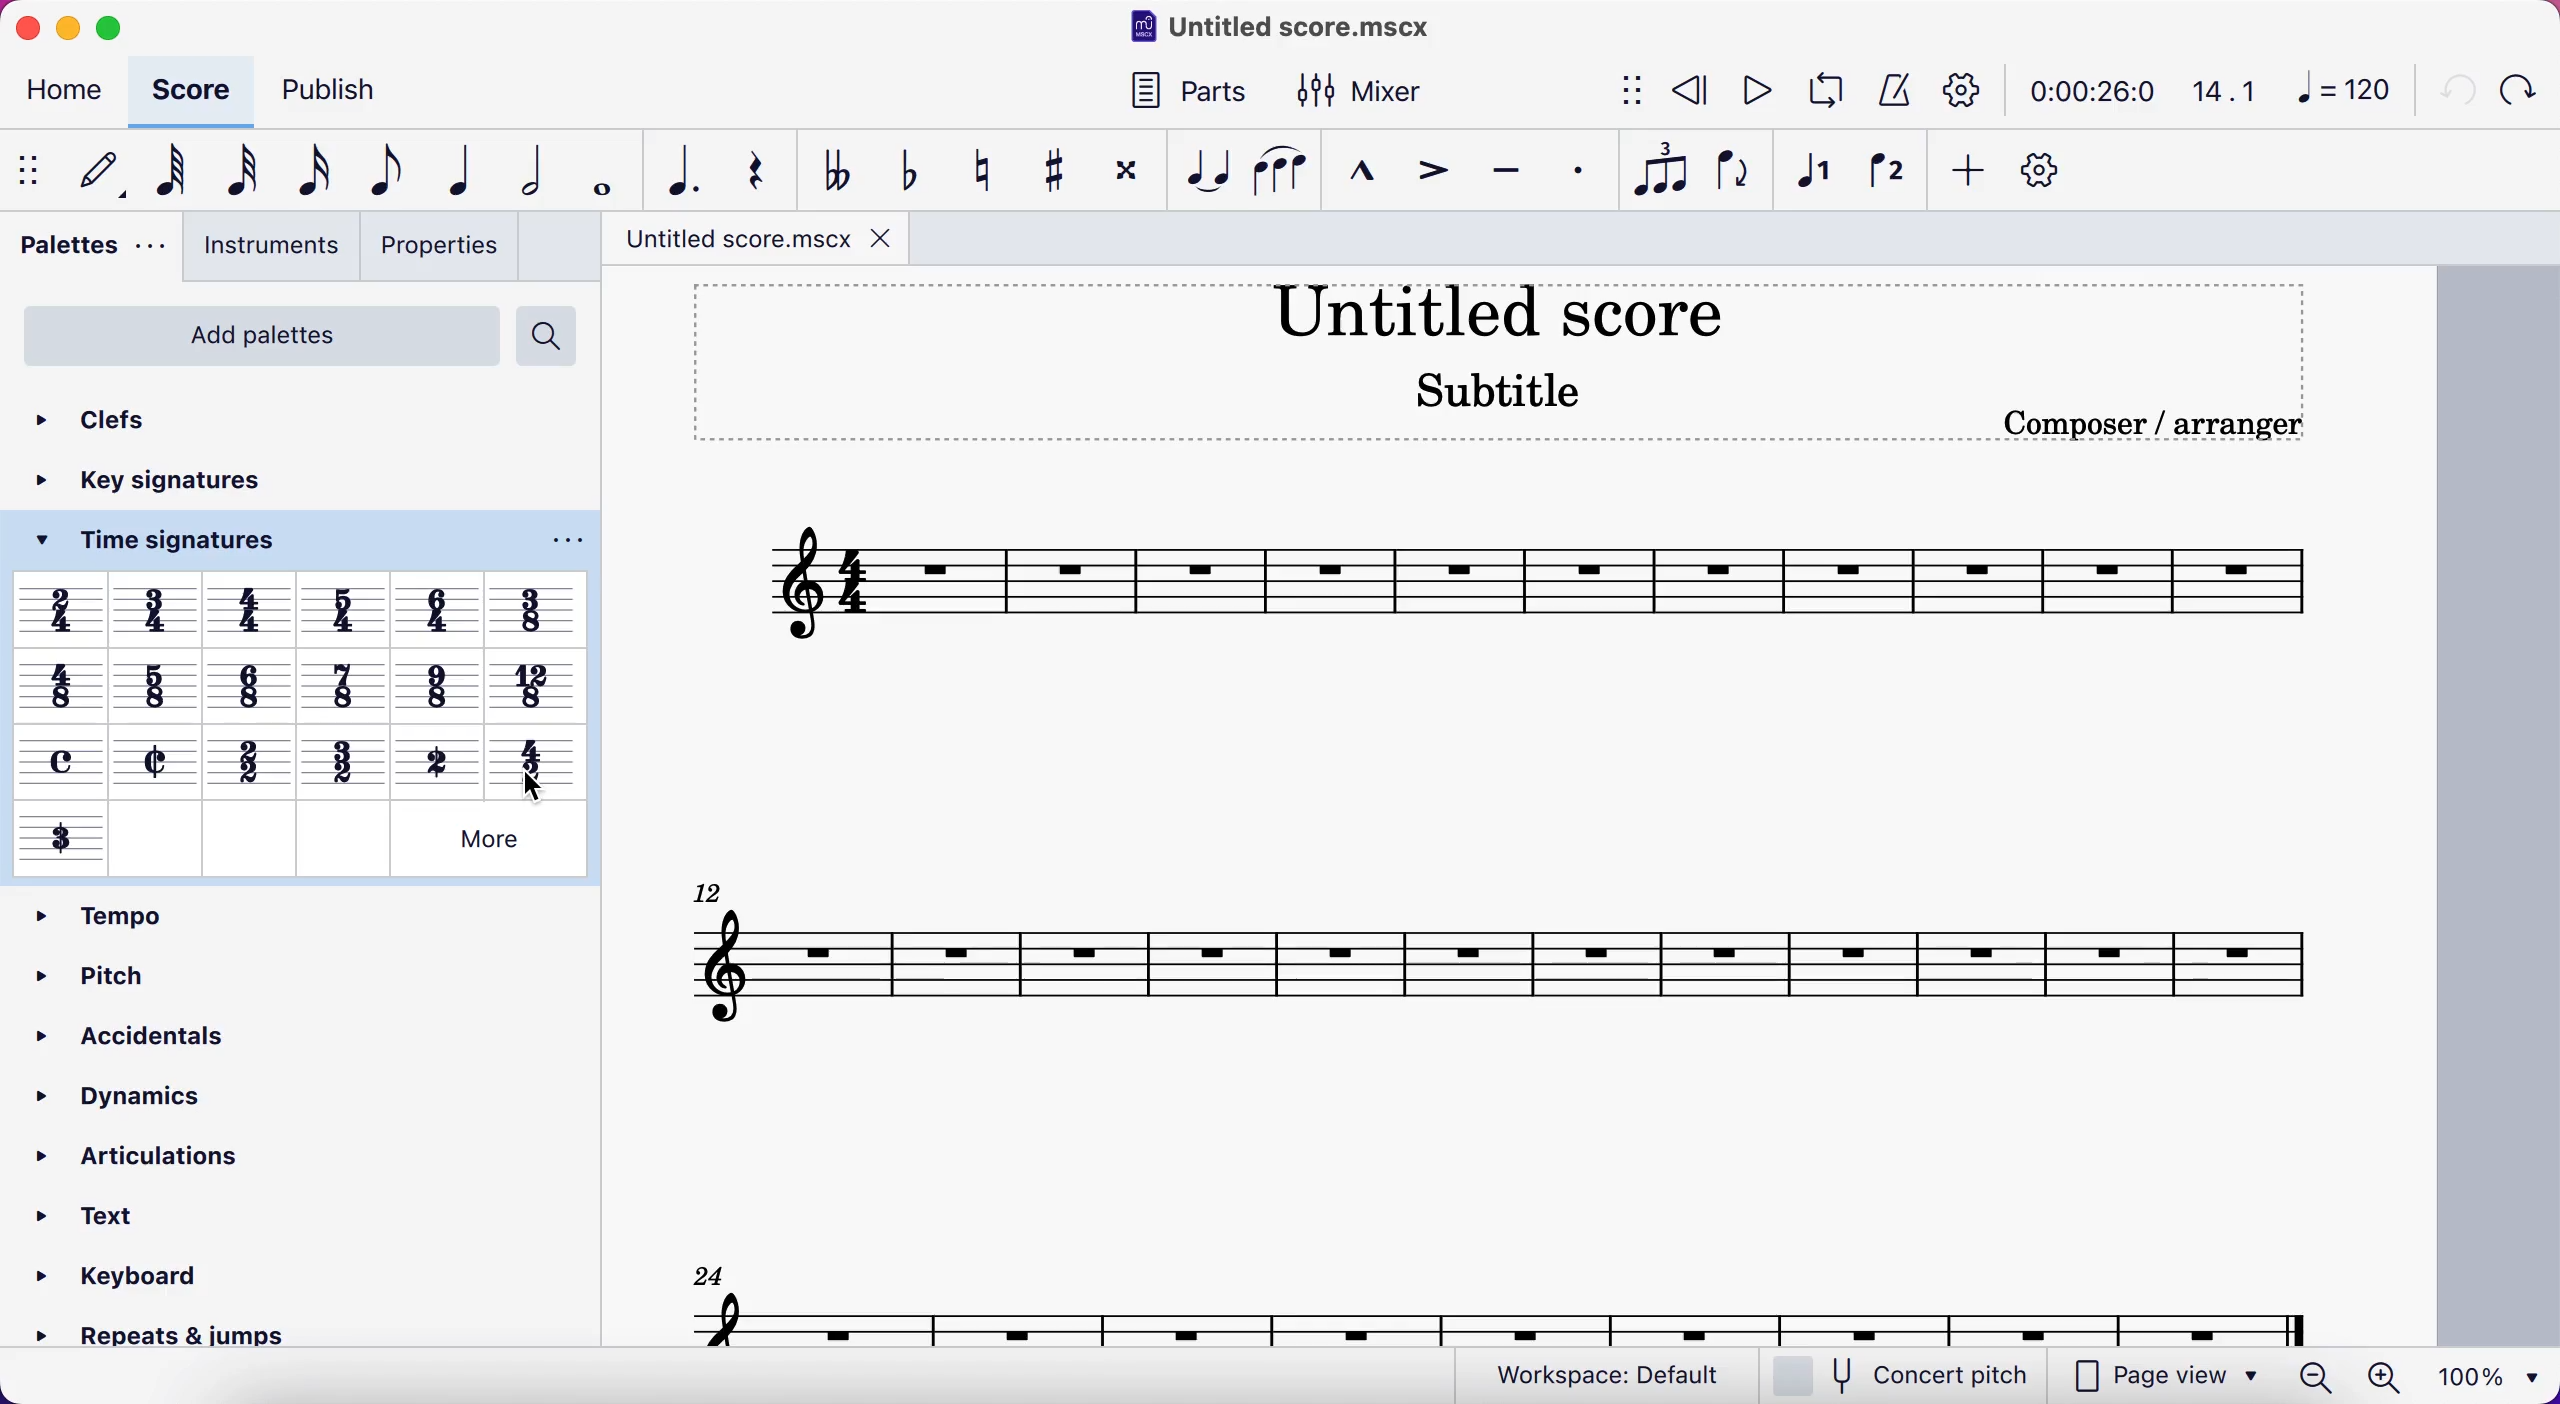  I want to click on zoom in, so click(2394, 1376).